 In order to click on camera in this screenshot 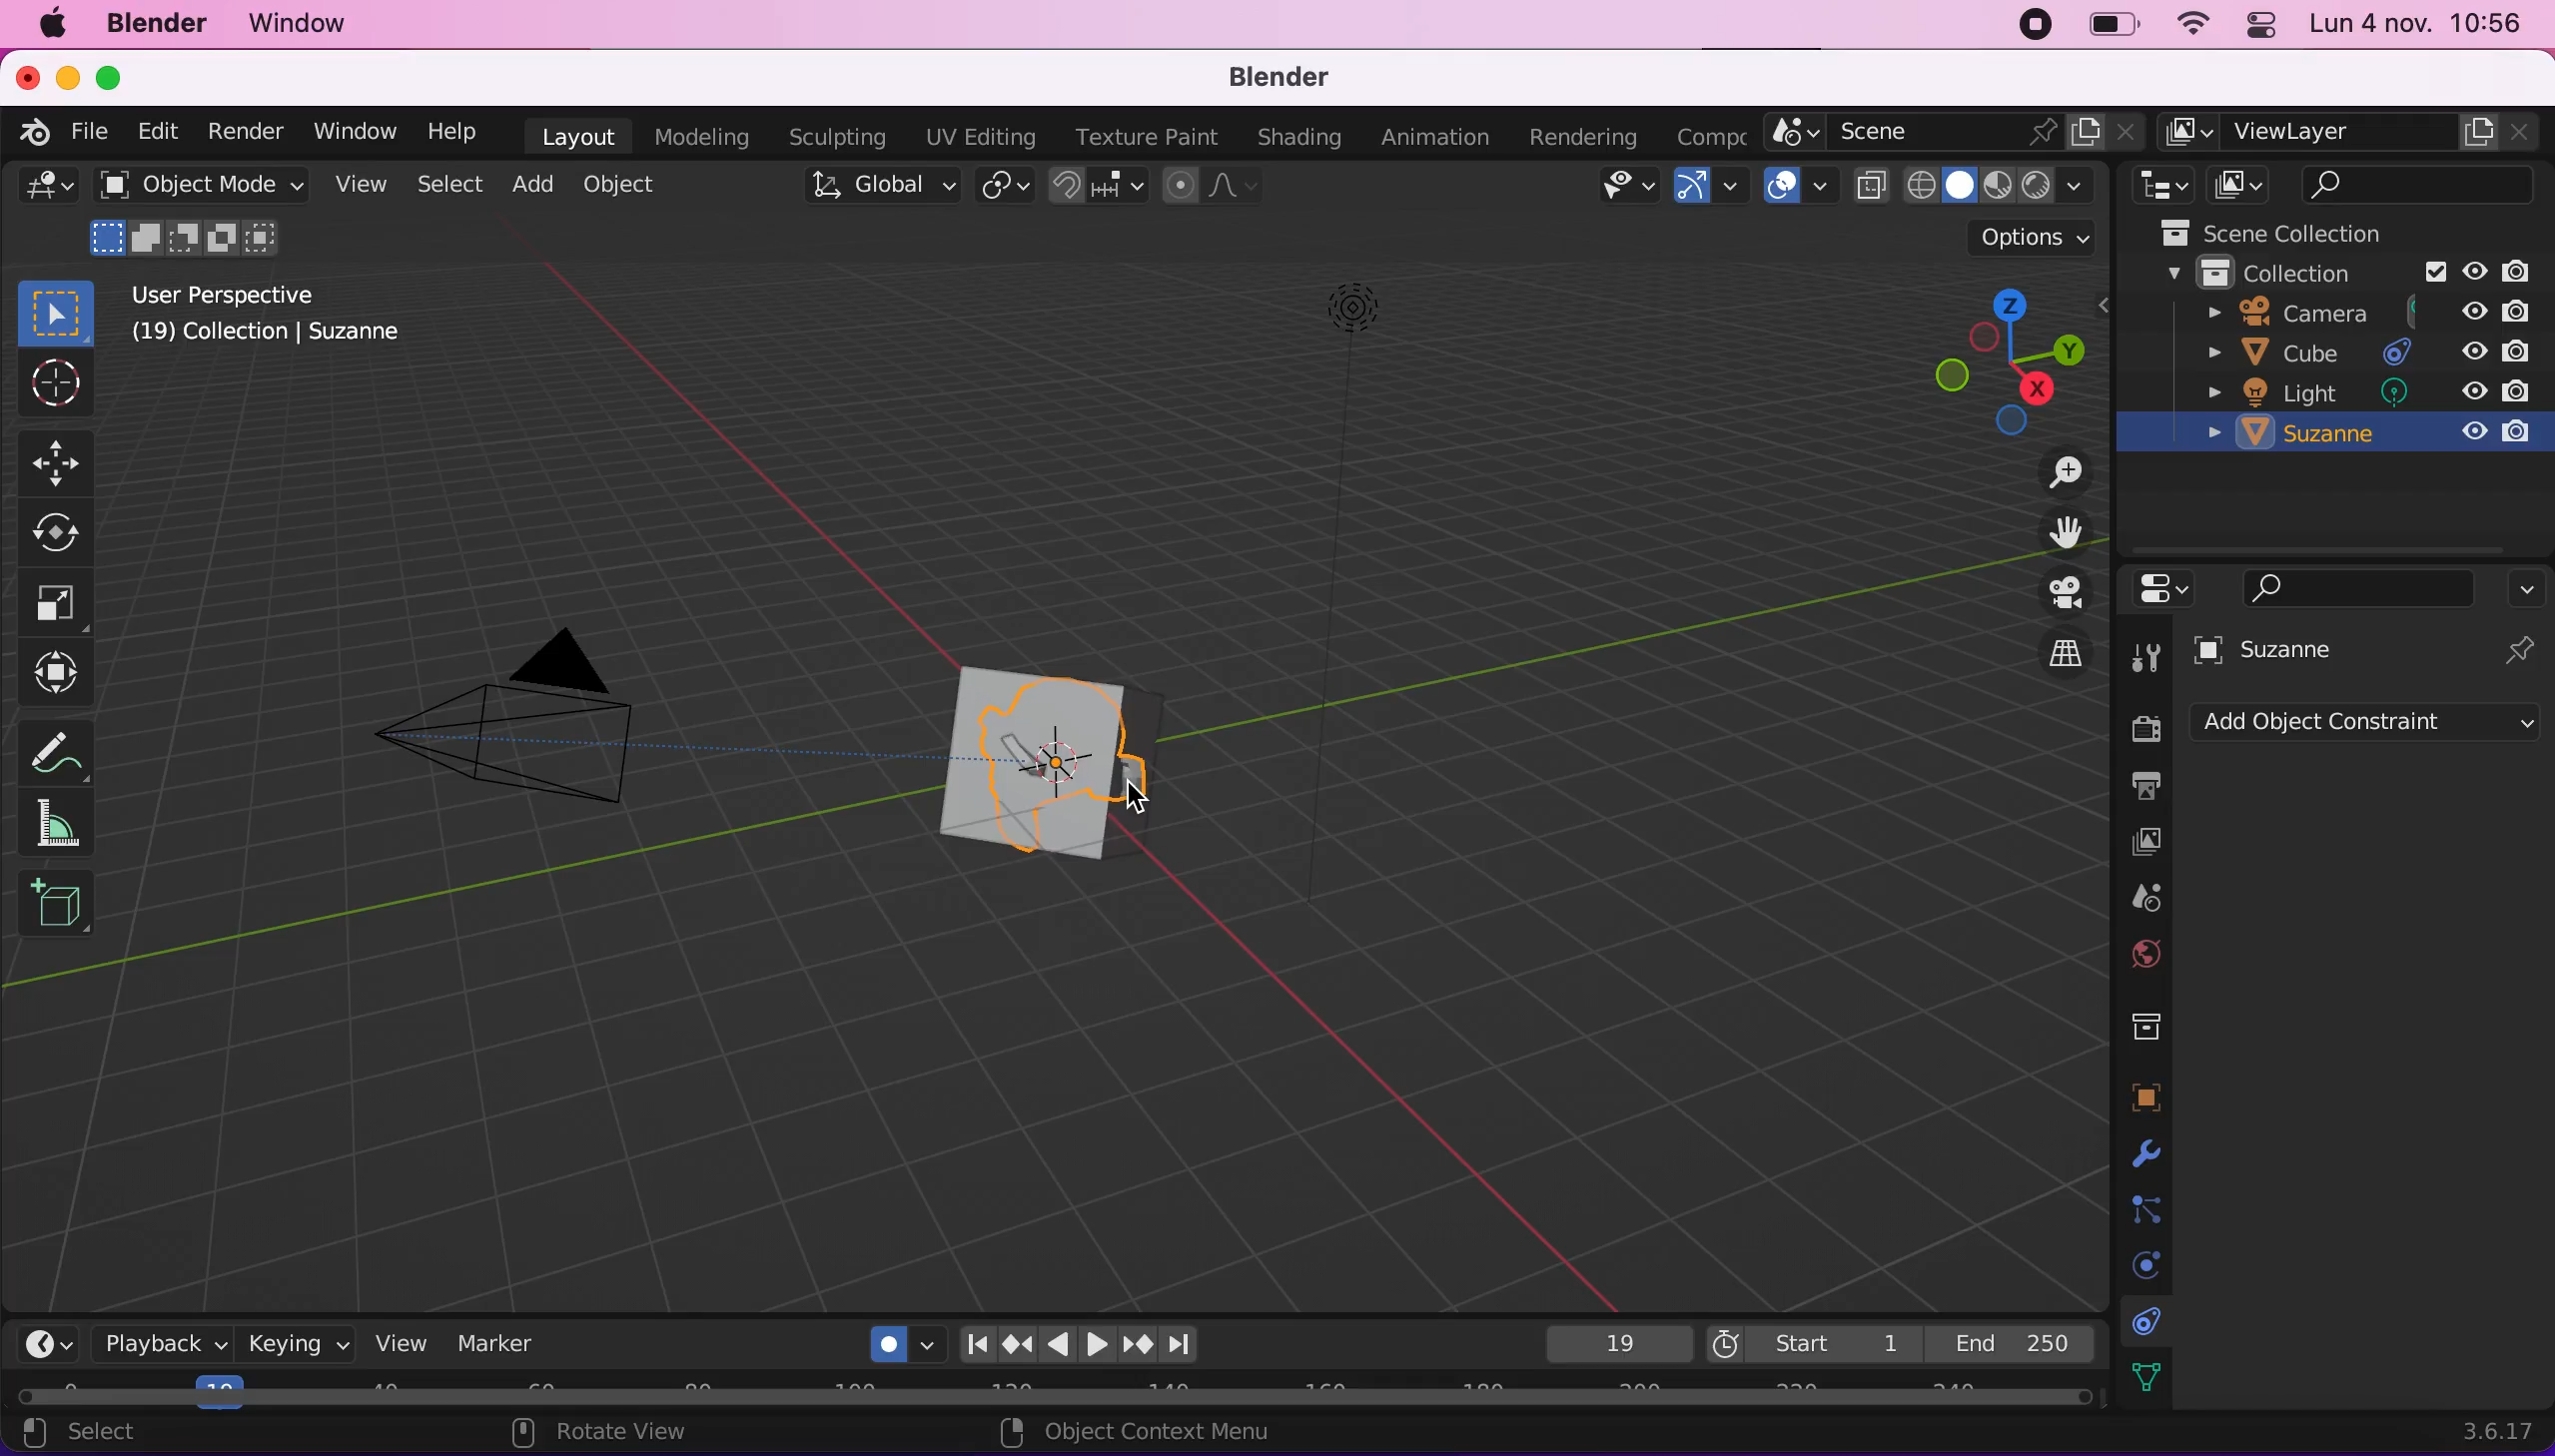, I will do `click(517, 743)`.